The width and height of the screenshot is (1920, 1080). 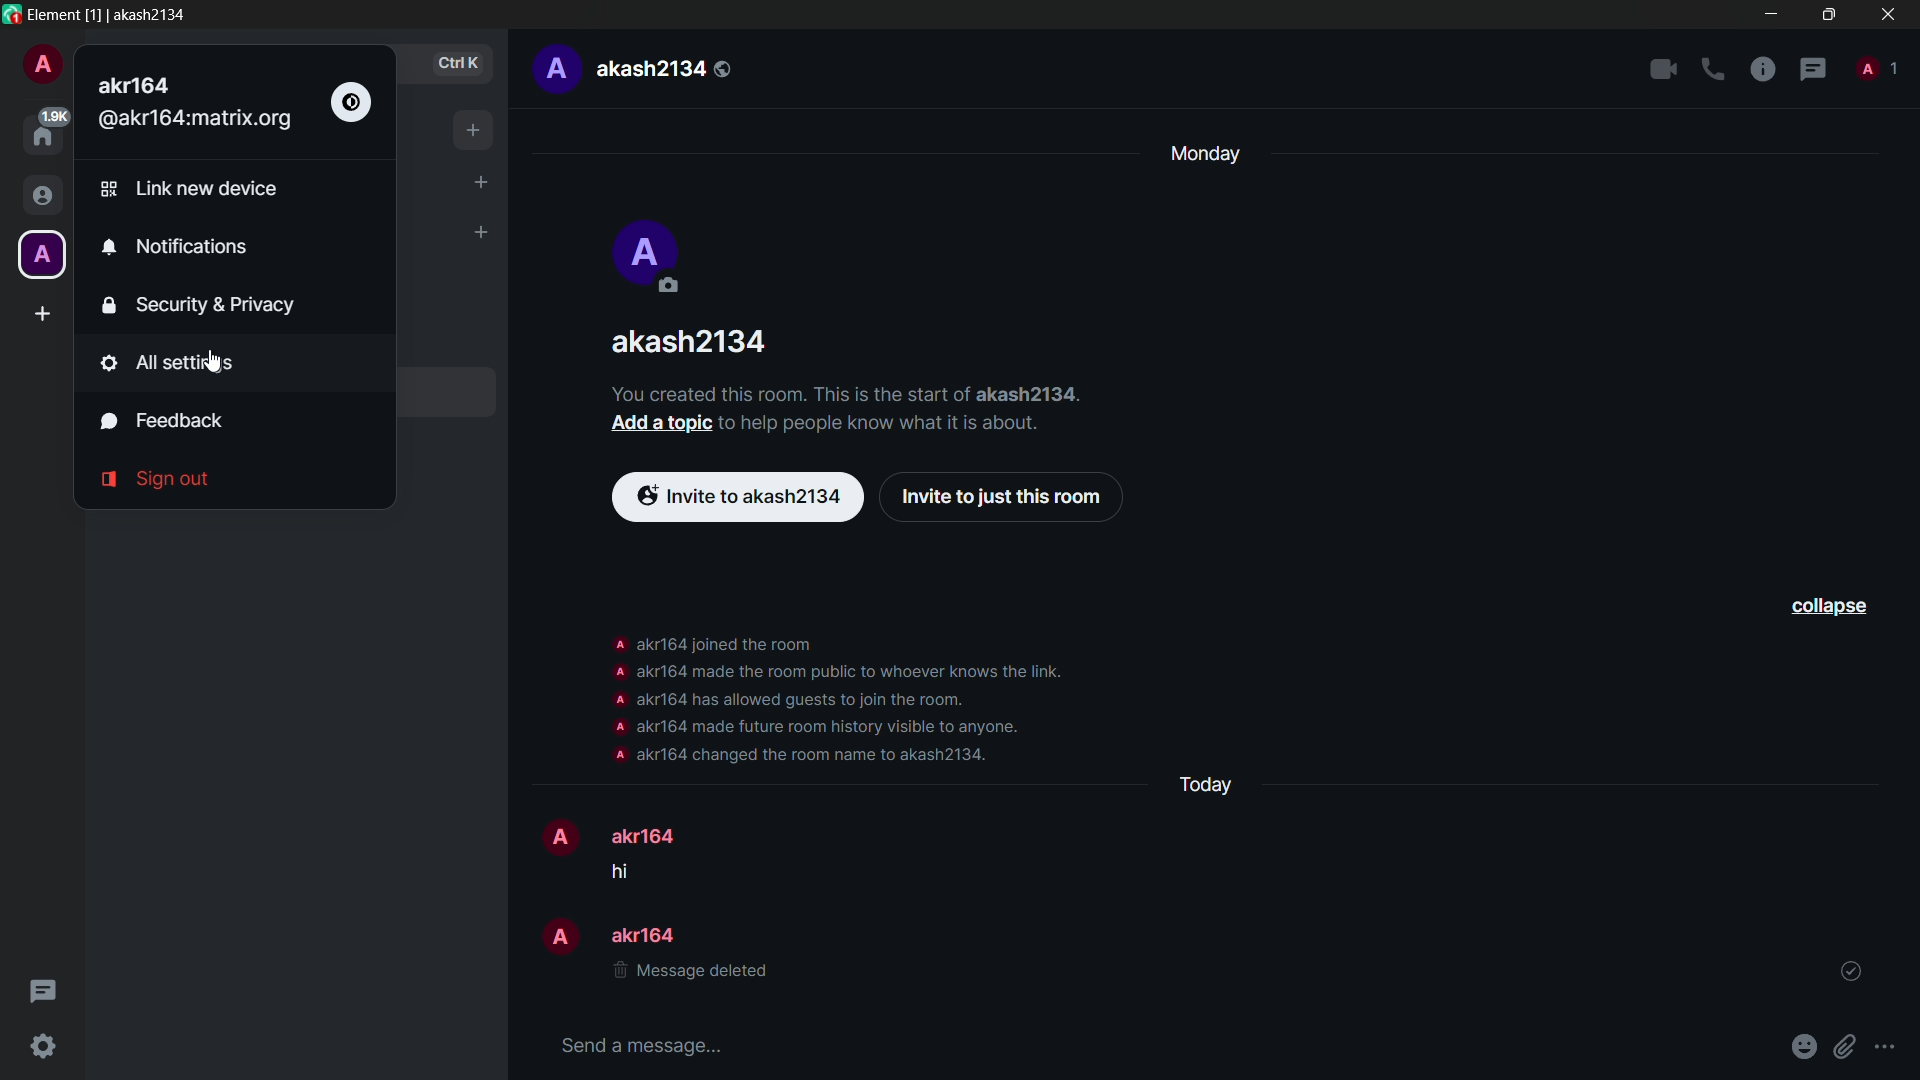 What do you see at coordinates (1663, 69) in the screenshot?
I see `add video call` at bounding box center [1663, 69].